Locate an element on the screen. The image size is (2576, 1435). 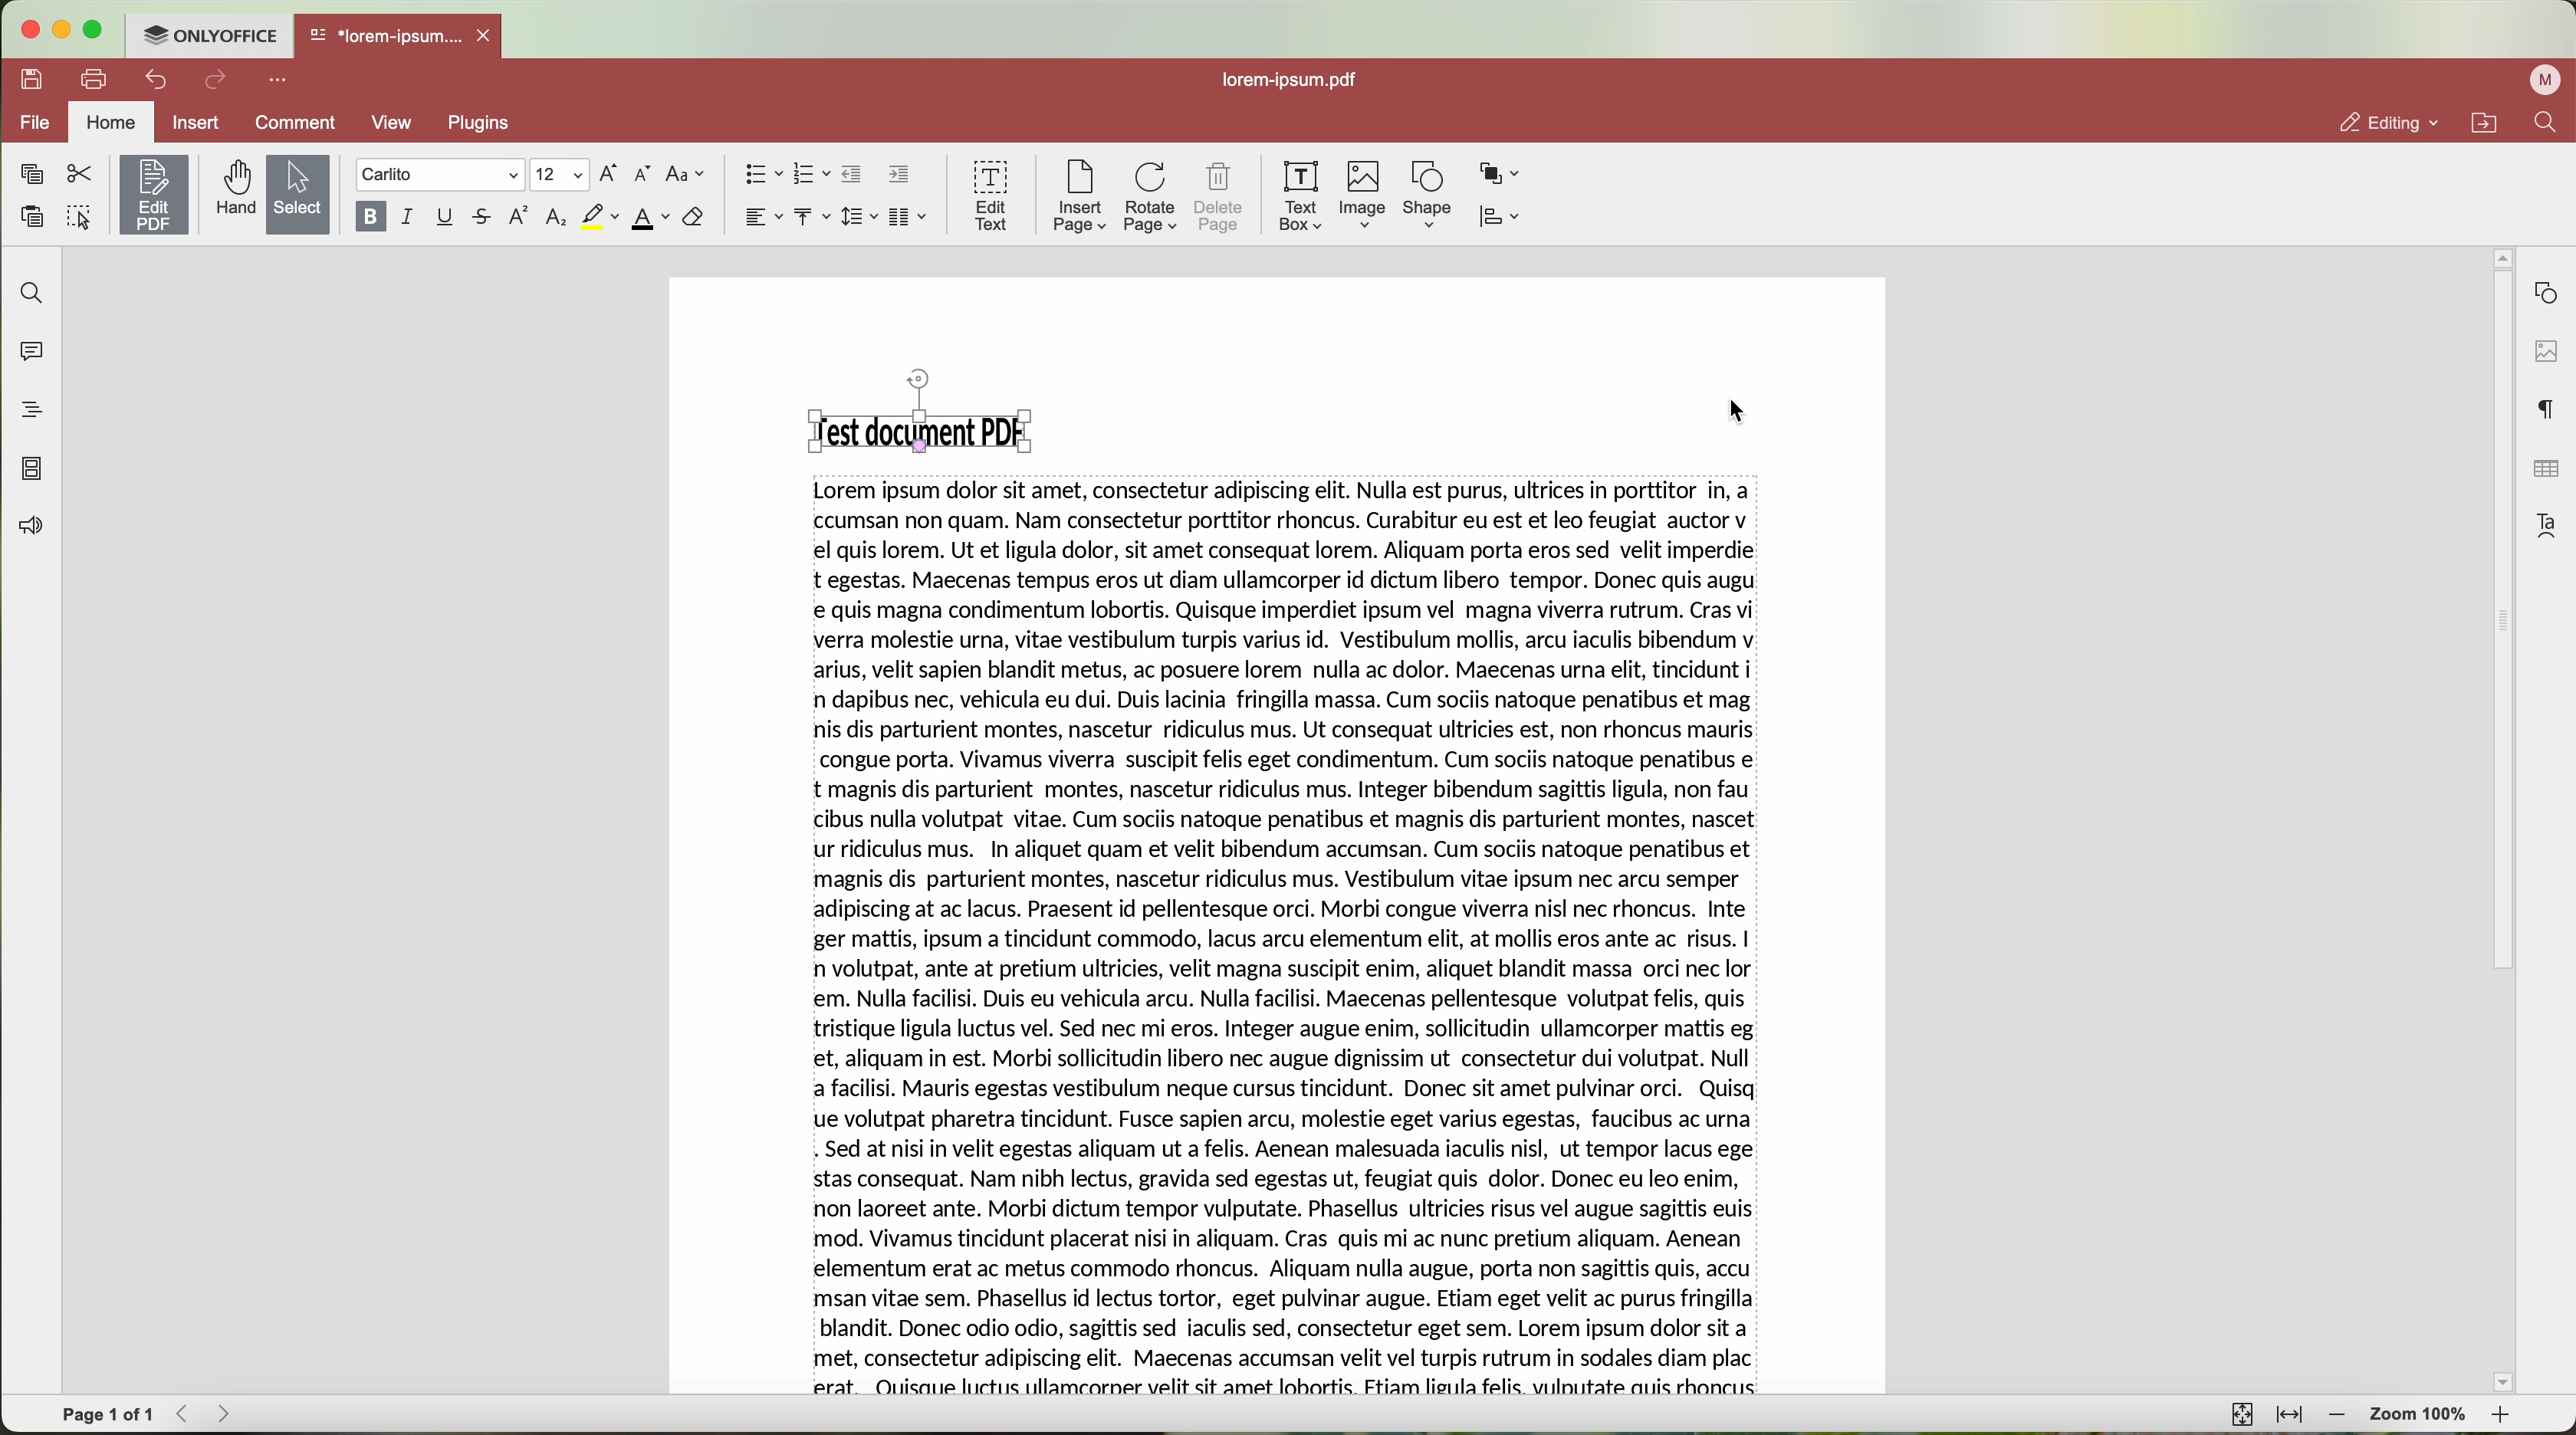
image settings is located at coordinates (2545, 350).